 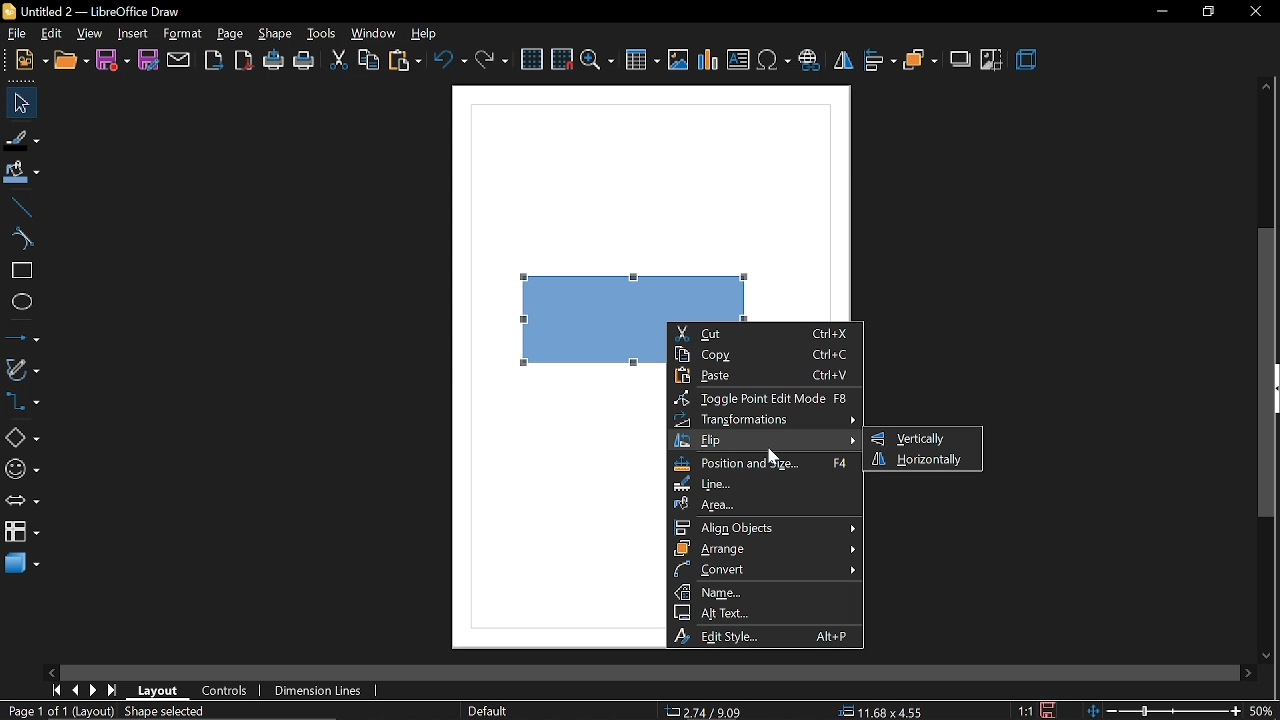 What do you see at coordinates (1256, 12) in the screenshot?
I see `close` at bounding box center [1256, 12].